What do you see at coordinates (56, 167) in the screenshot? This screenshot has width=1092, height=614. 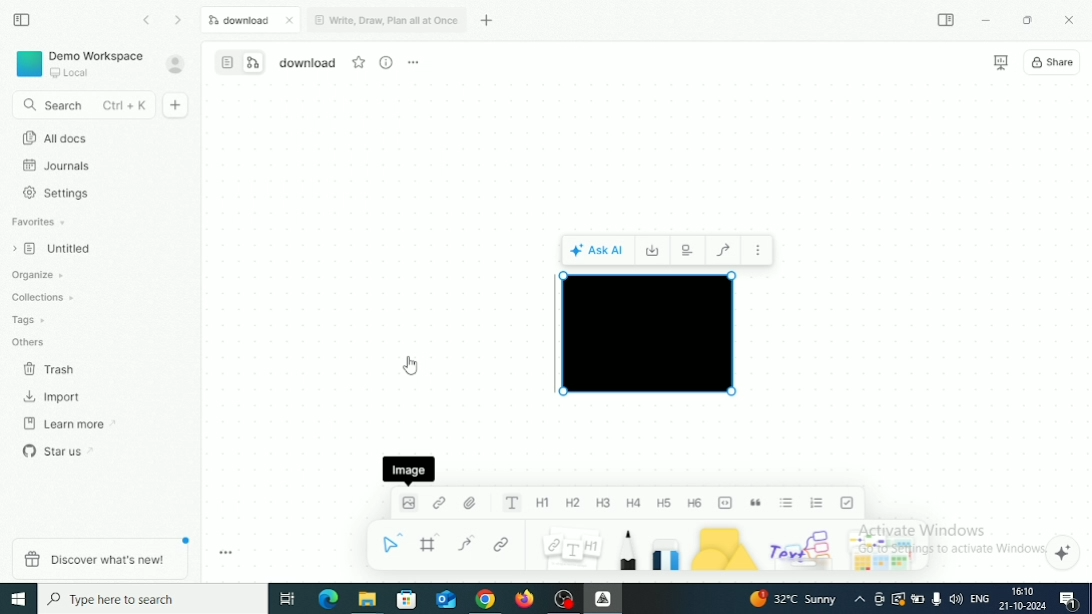 I see `Journals` at bounding box center [56, 167].